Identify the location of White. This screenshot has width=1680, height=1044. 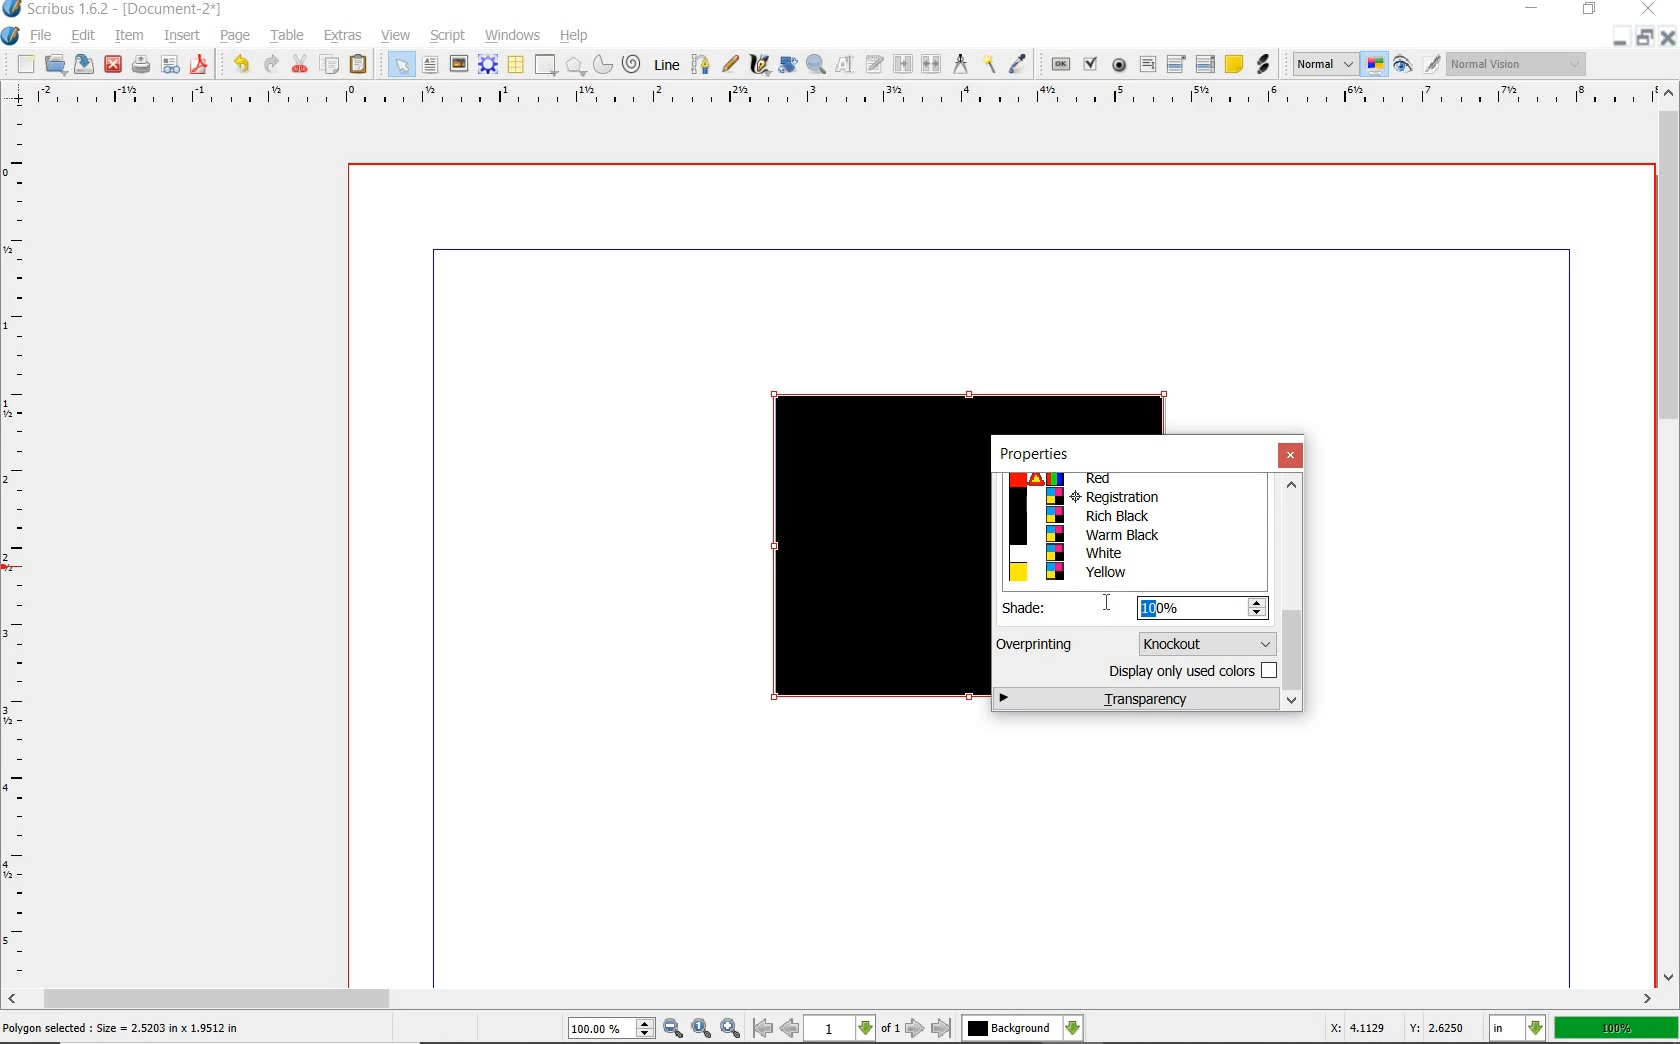
(1130, 552).